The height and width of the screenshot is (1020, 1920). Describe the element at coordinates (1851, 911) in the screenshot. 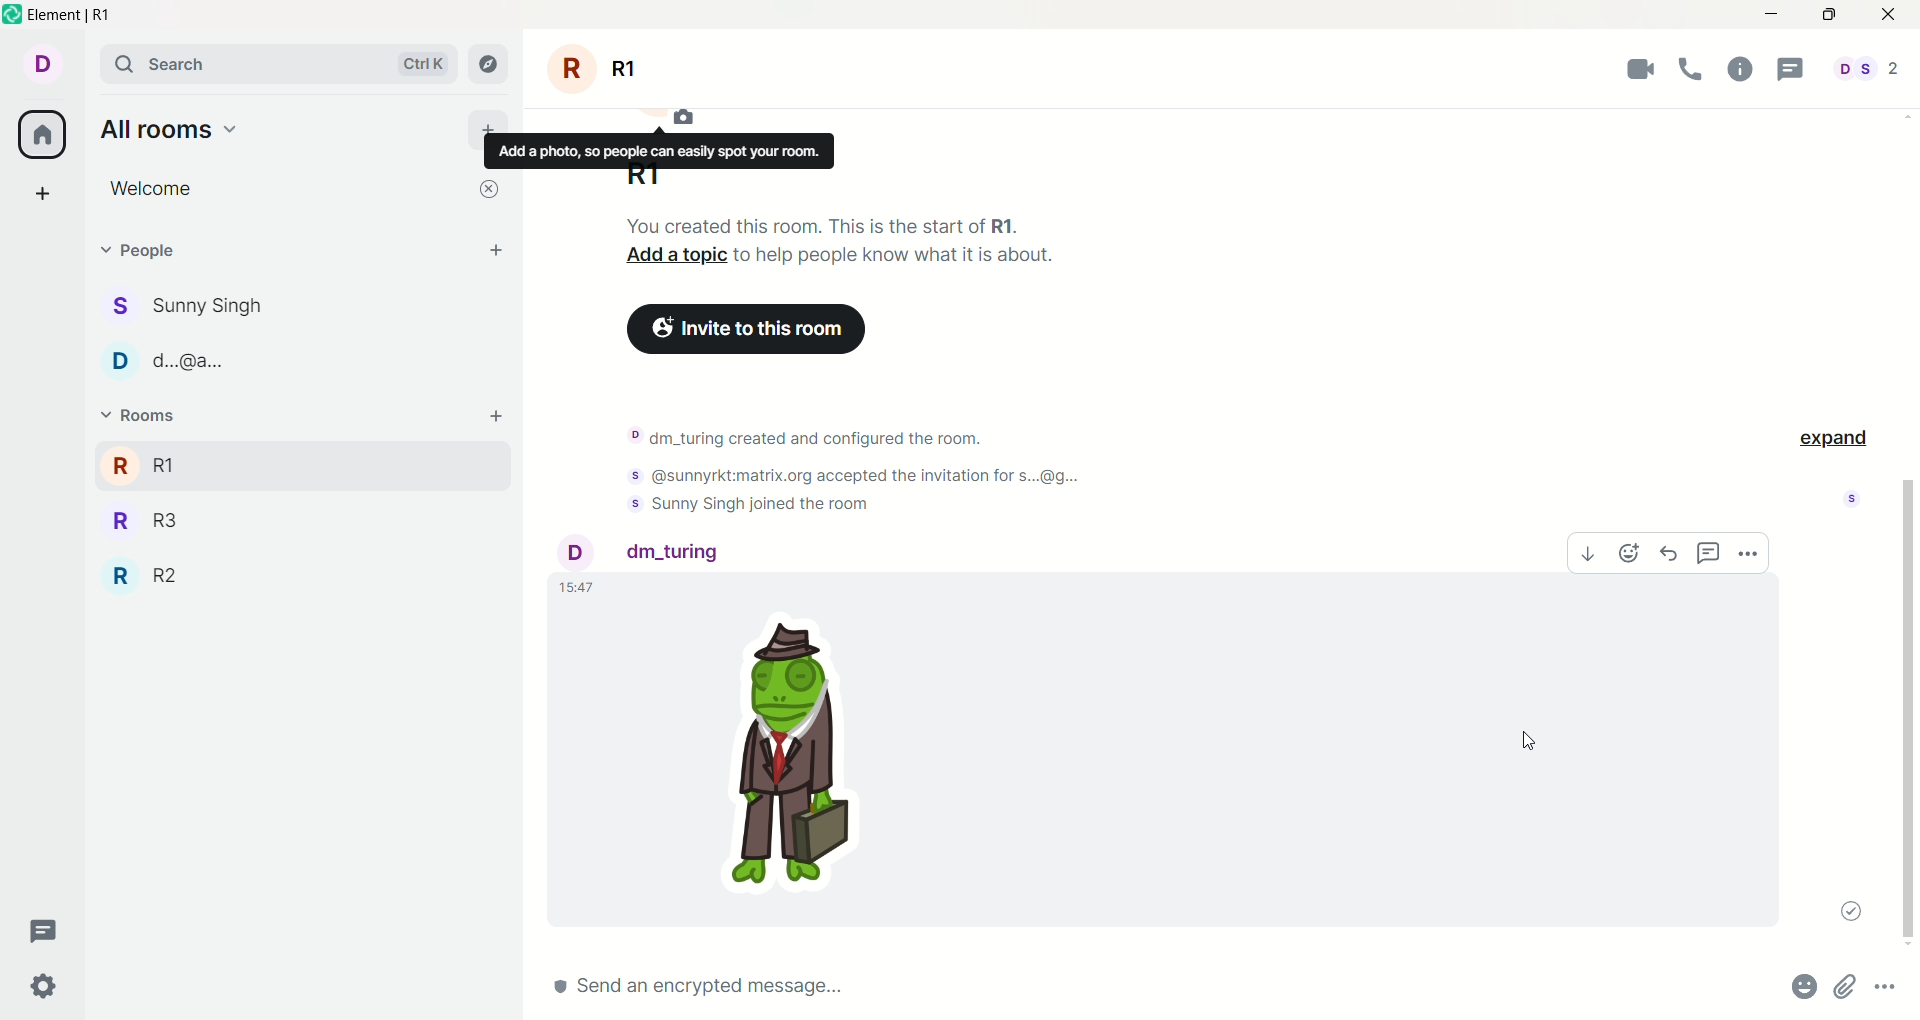

I see `Message sent` at that location.